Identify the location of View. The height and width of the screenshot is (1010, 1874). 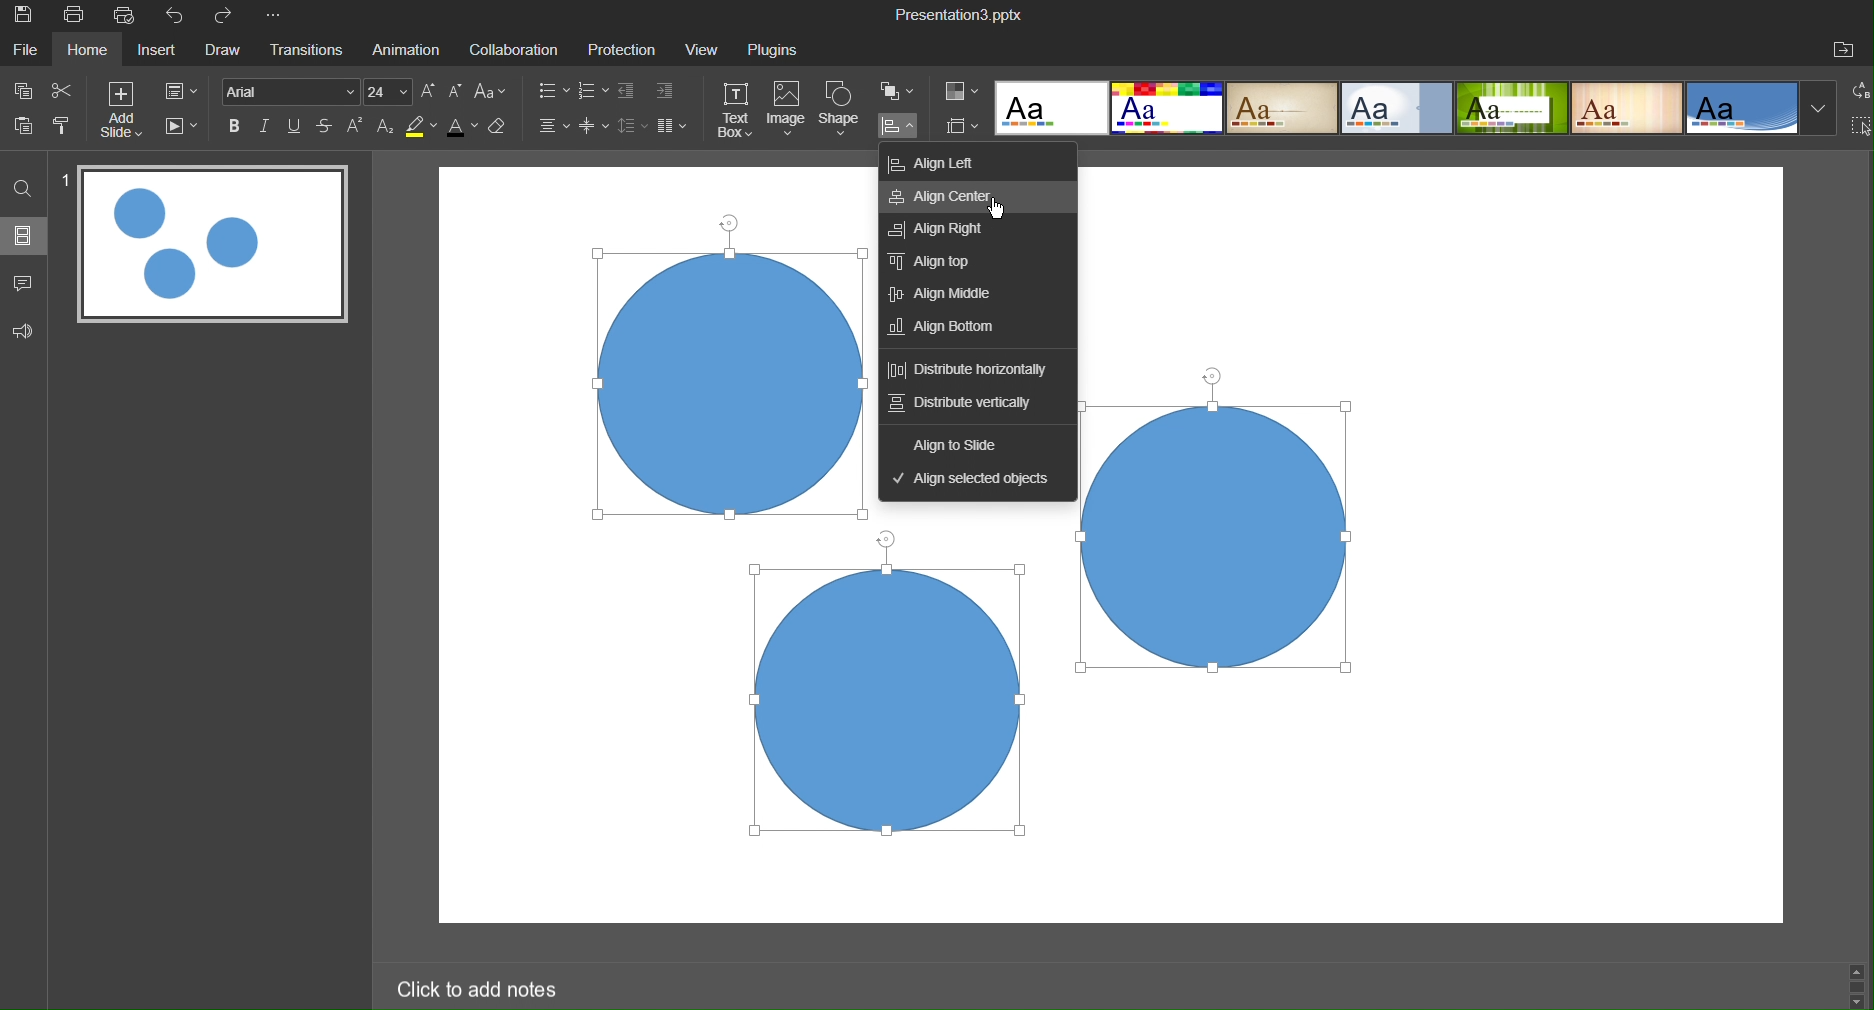
(704, 50).